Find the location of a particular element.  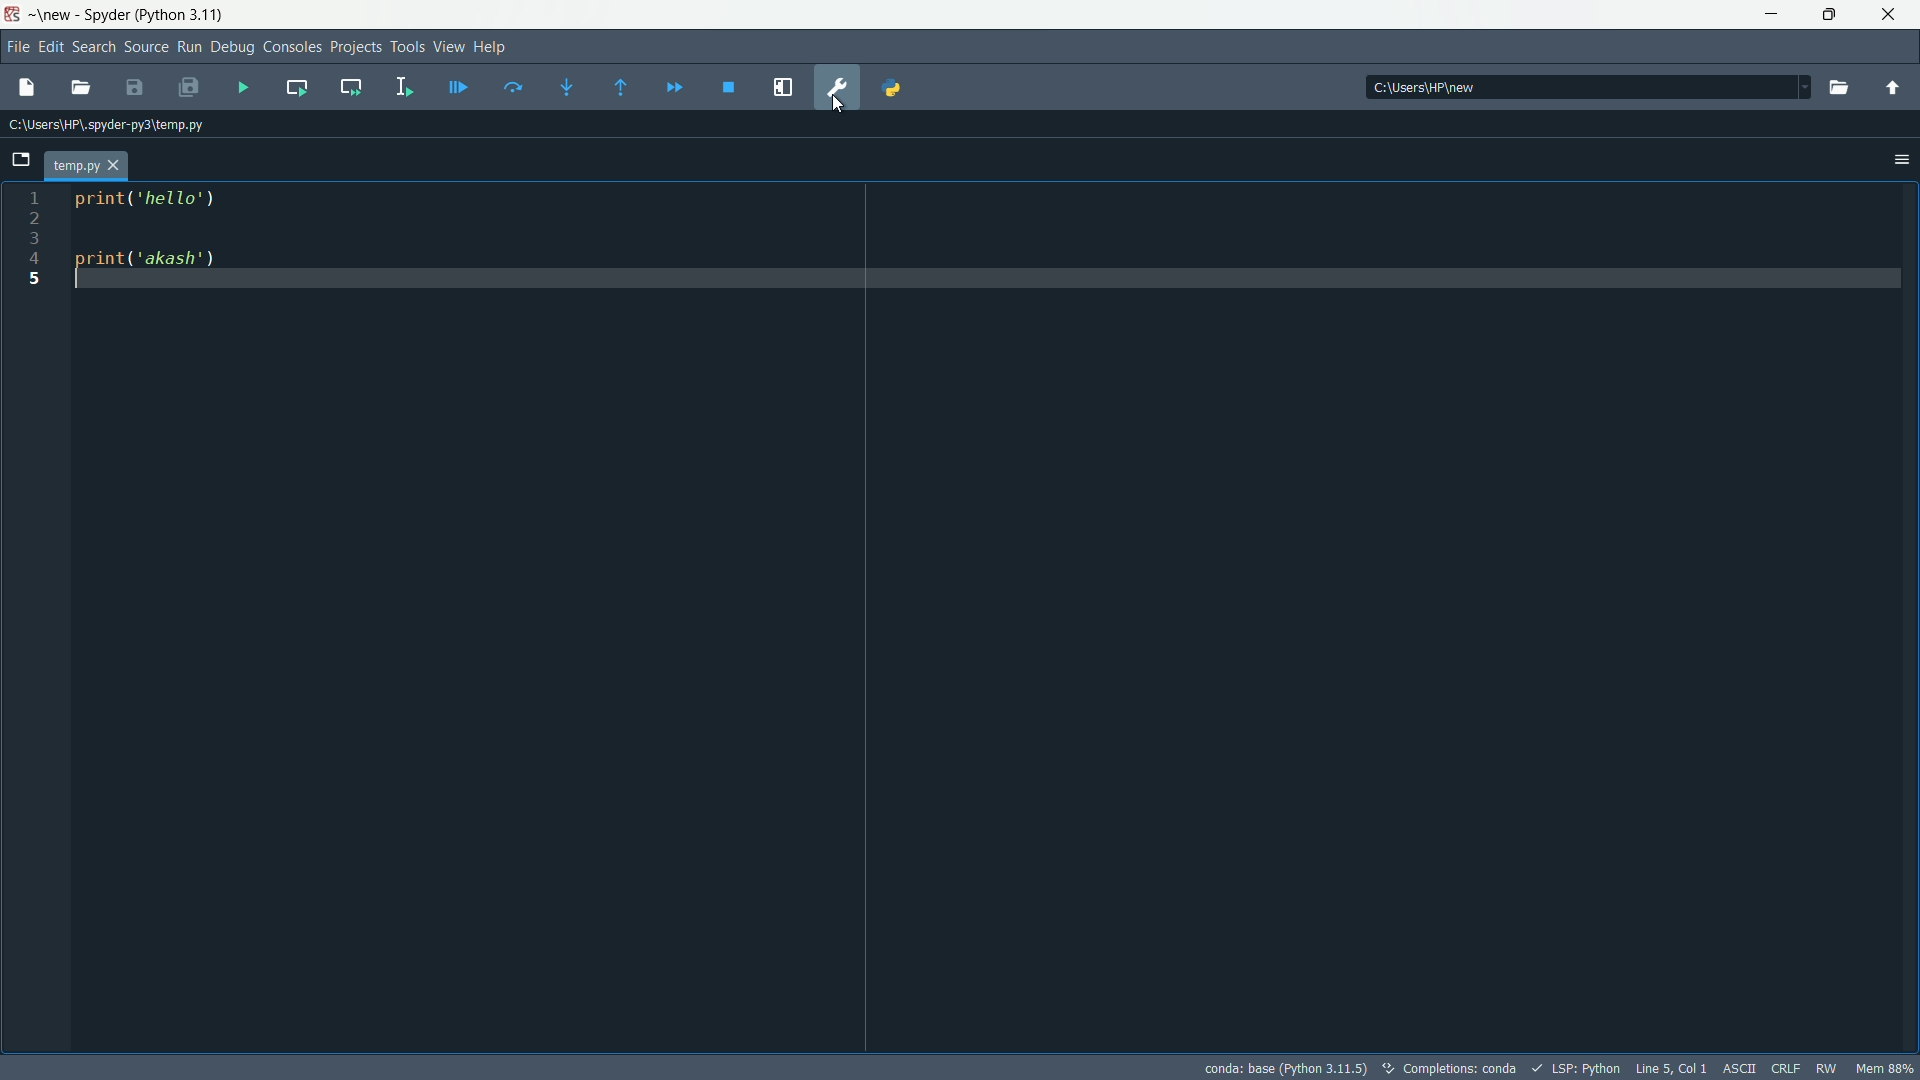

edit menu is located at coordinates (52, 45).